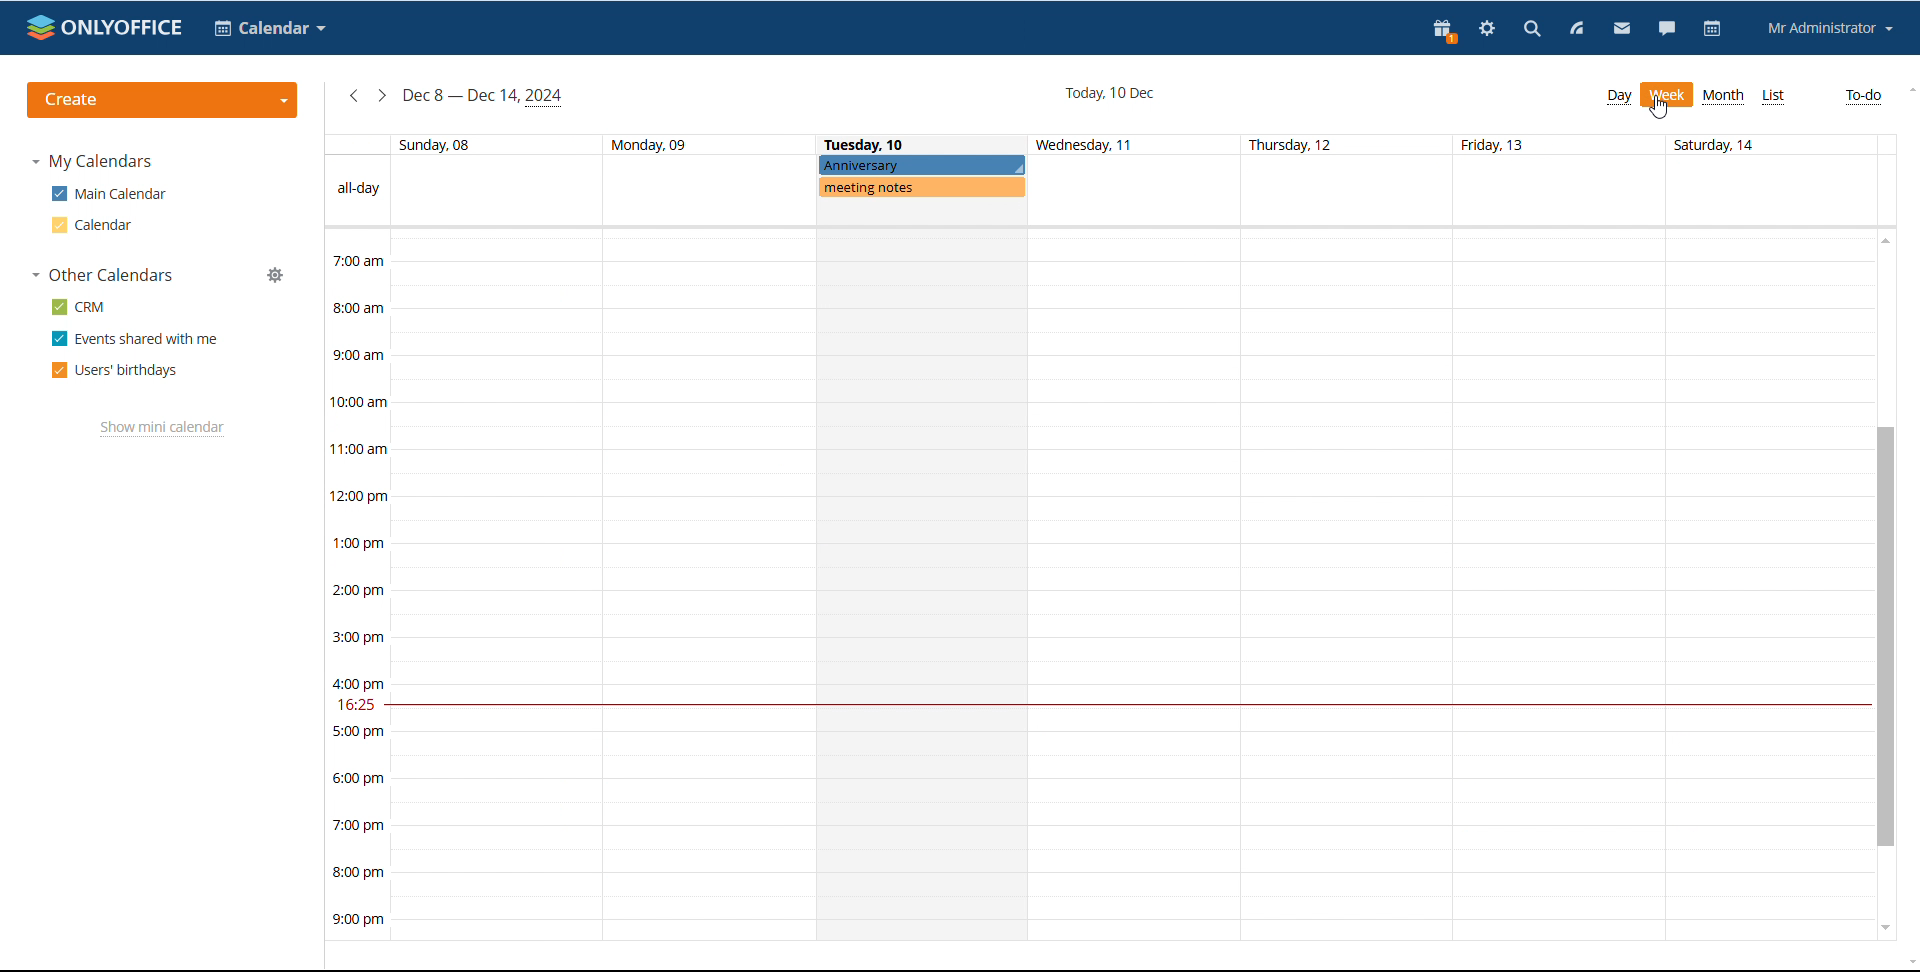  I want to click on manage, so click(277, 275).